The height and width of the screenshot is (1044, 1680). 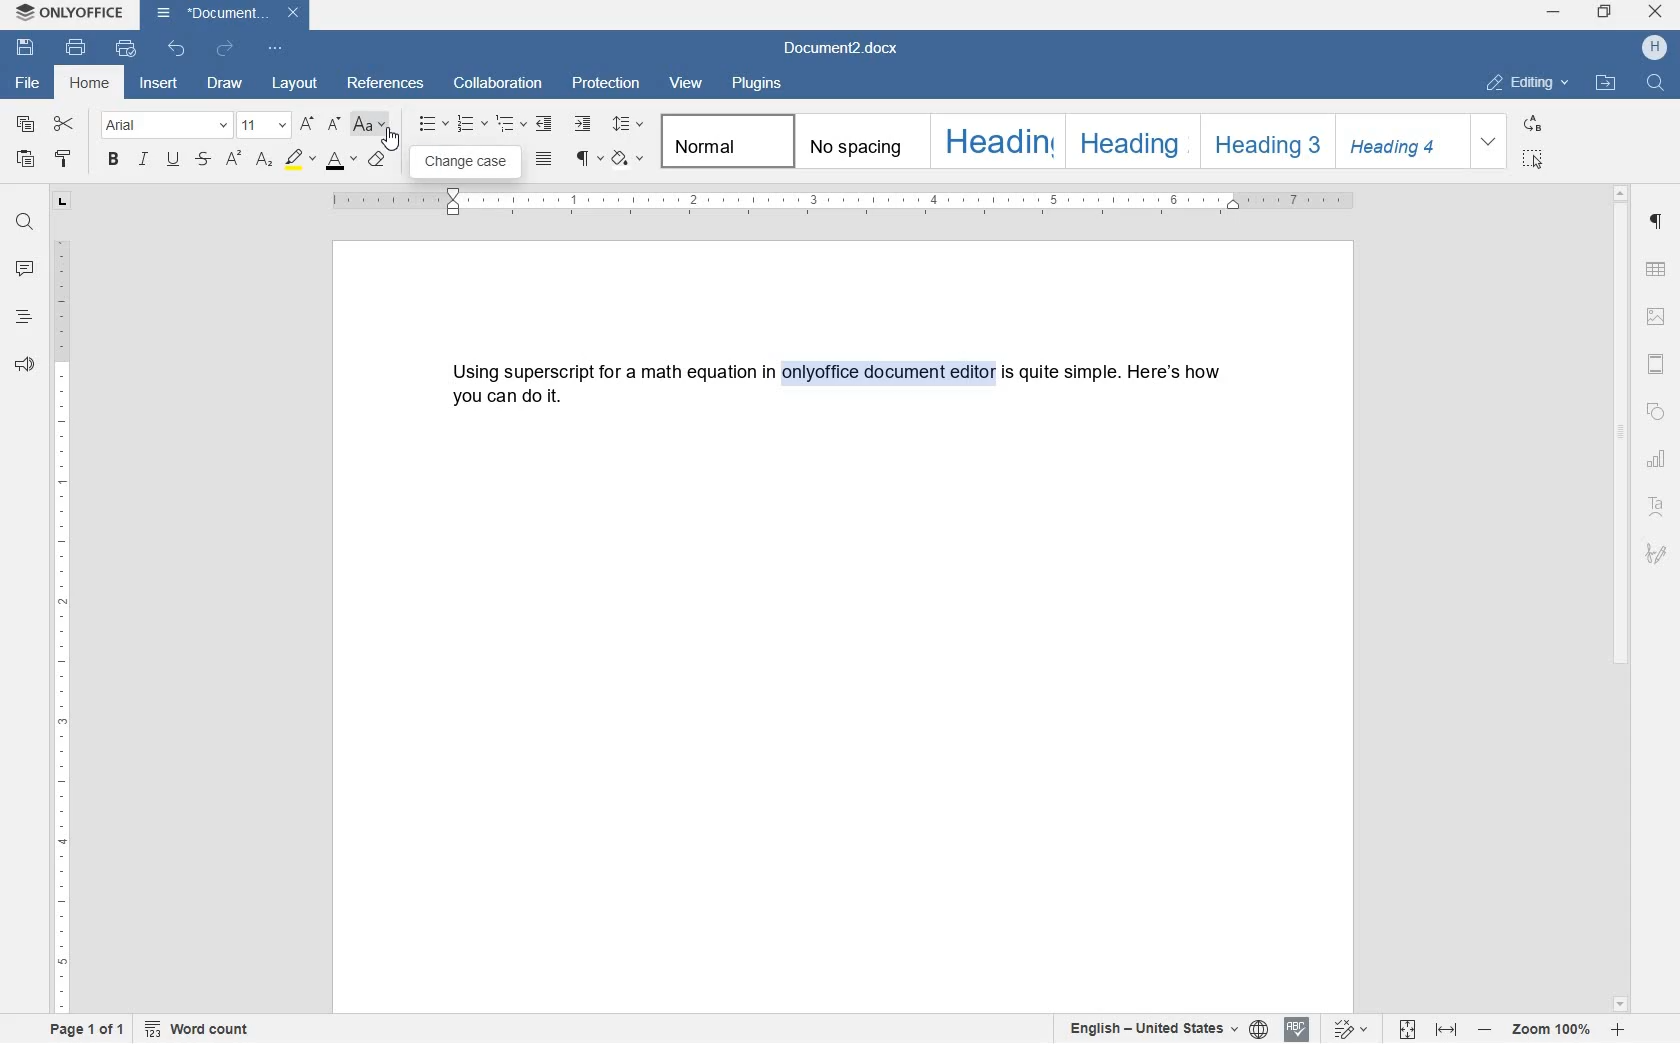 I want to click on Document2.docx, so click(x=842, y=48).